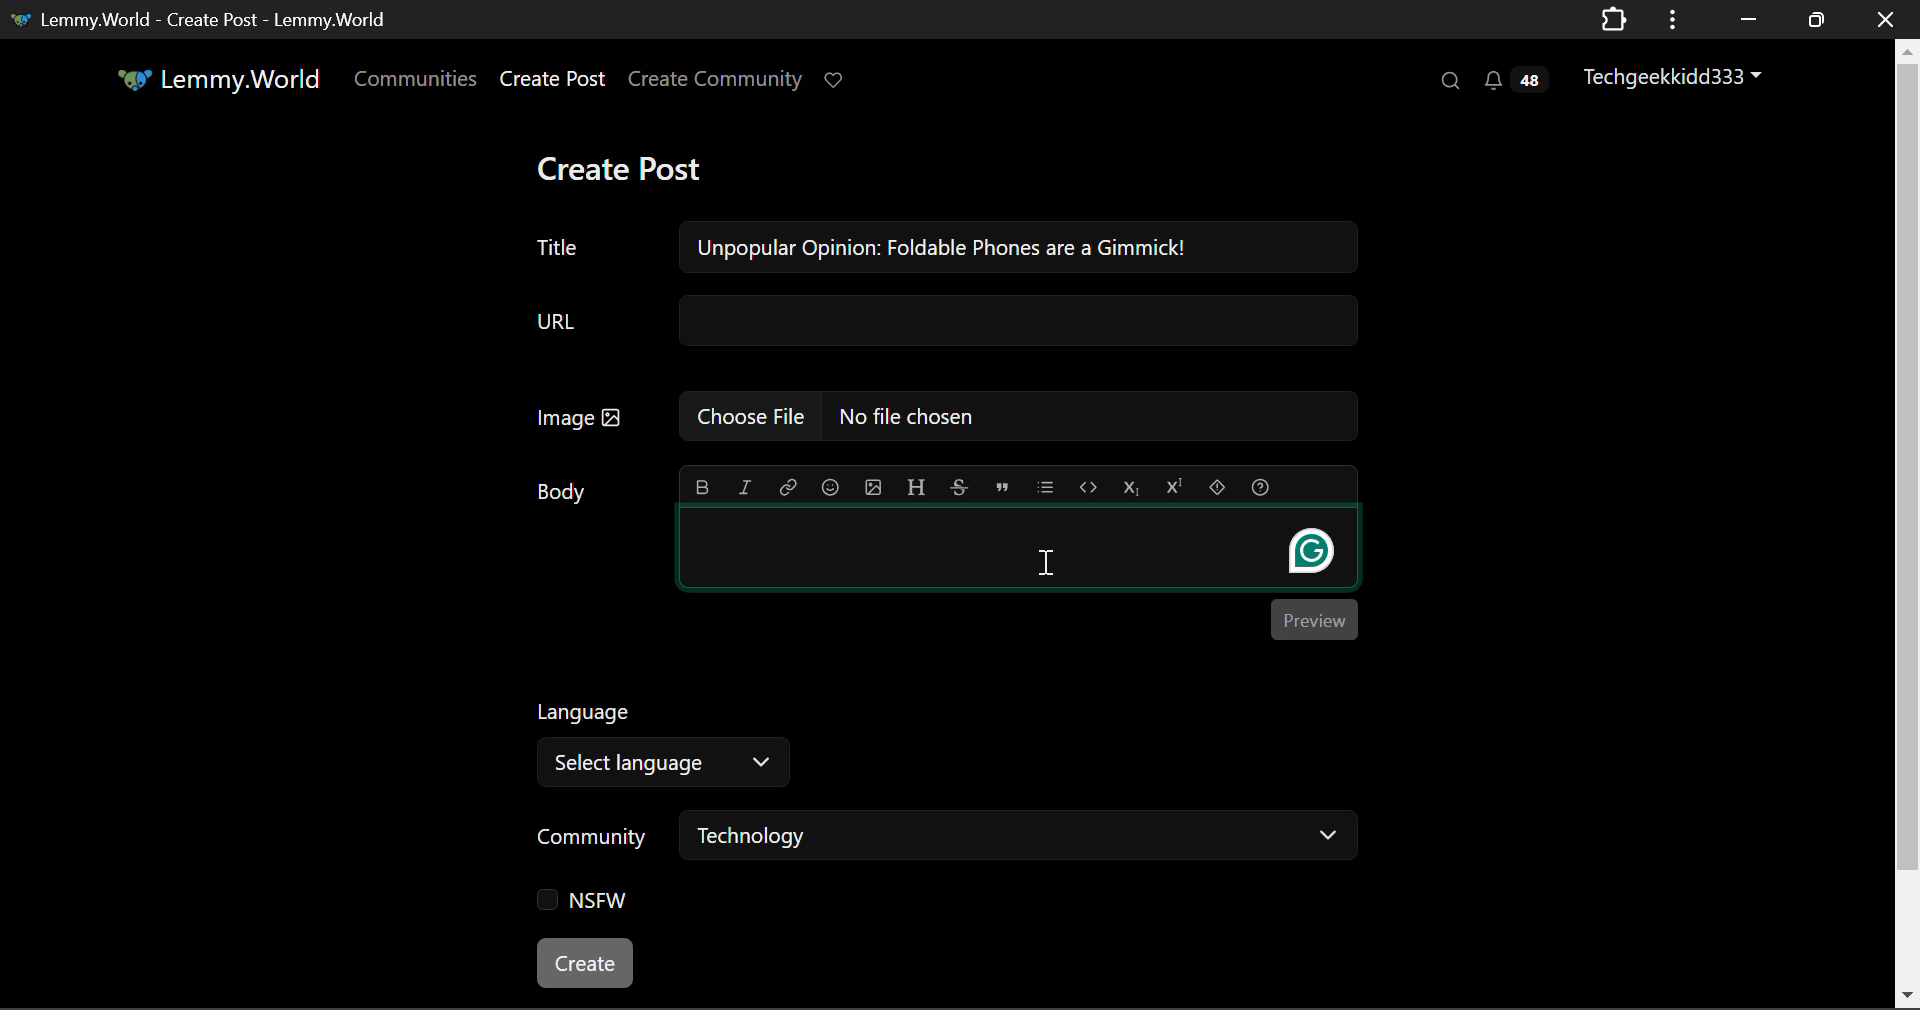 This screenshot has height=1010, width=1920. I want to click on NSFW Checkbox, so click(590, 905).